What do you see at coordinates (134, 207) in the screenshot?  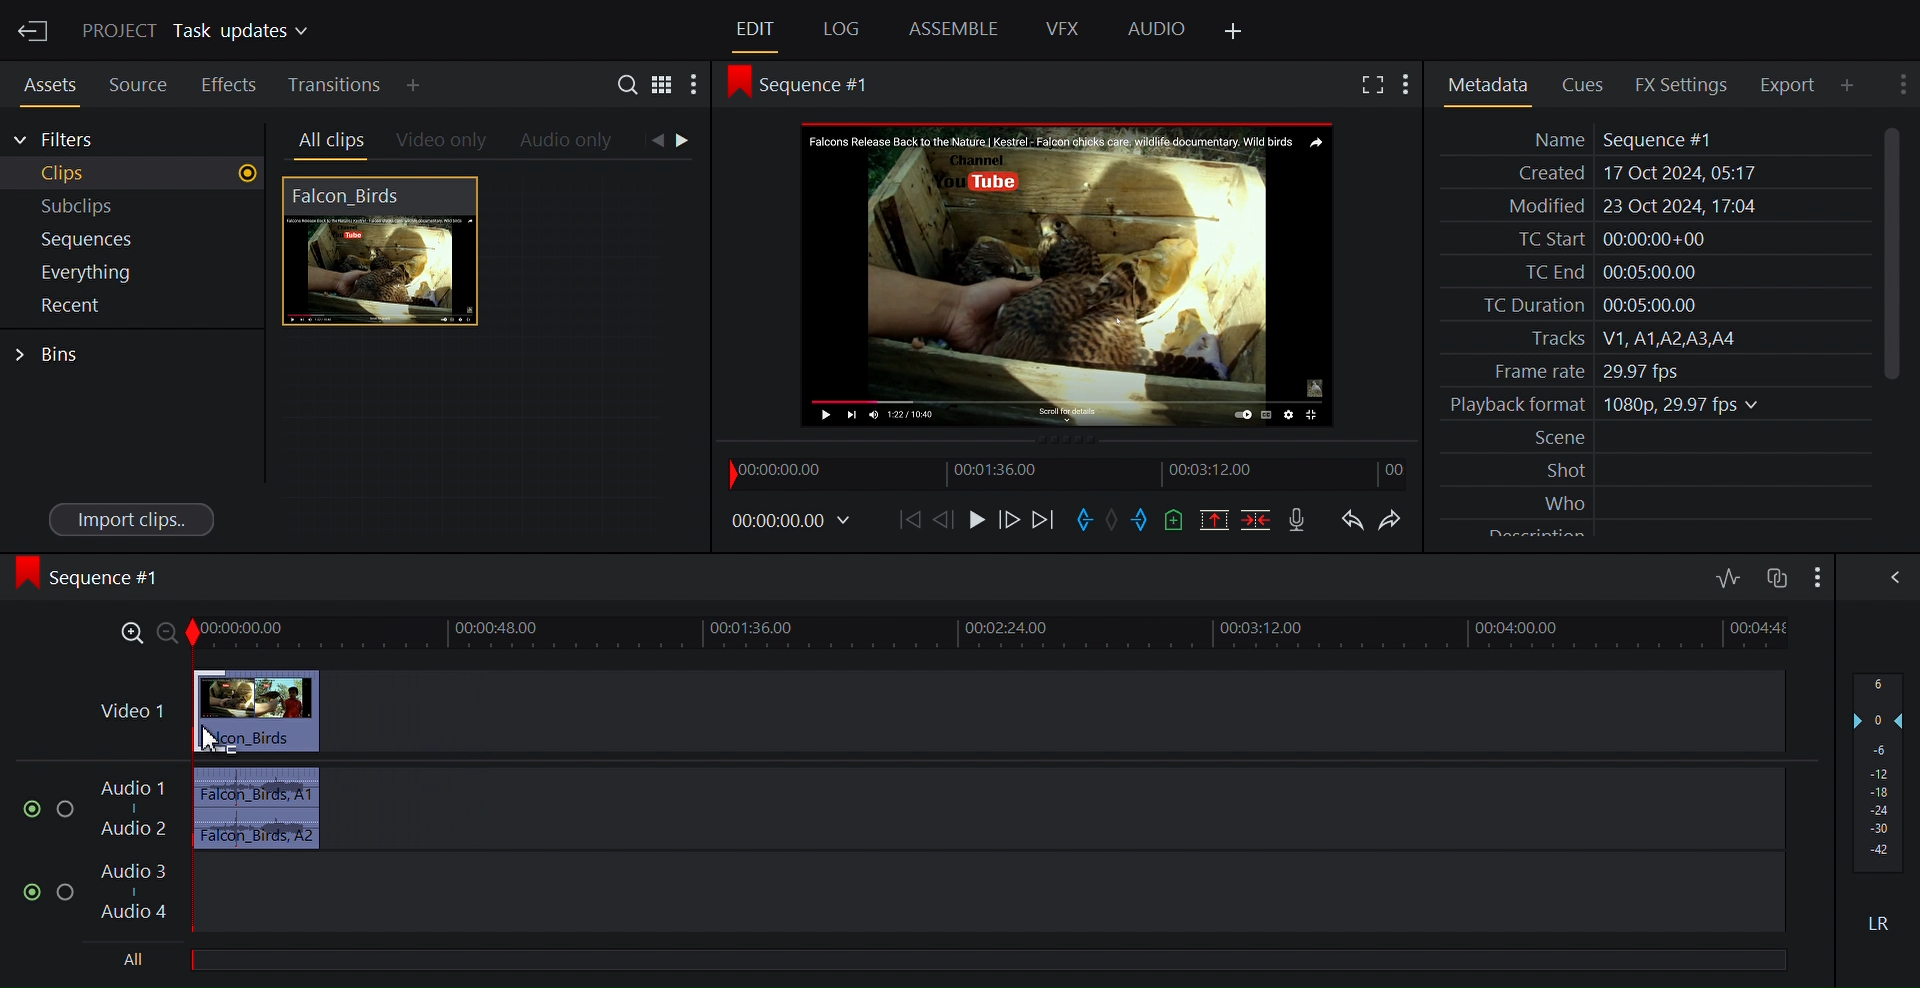 I see `Subclips` at bounding box center [134, 207].